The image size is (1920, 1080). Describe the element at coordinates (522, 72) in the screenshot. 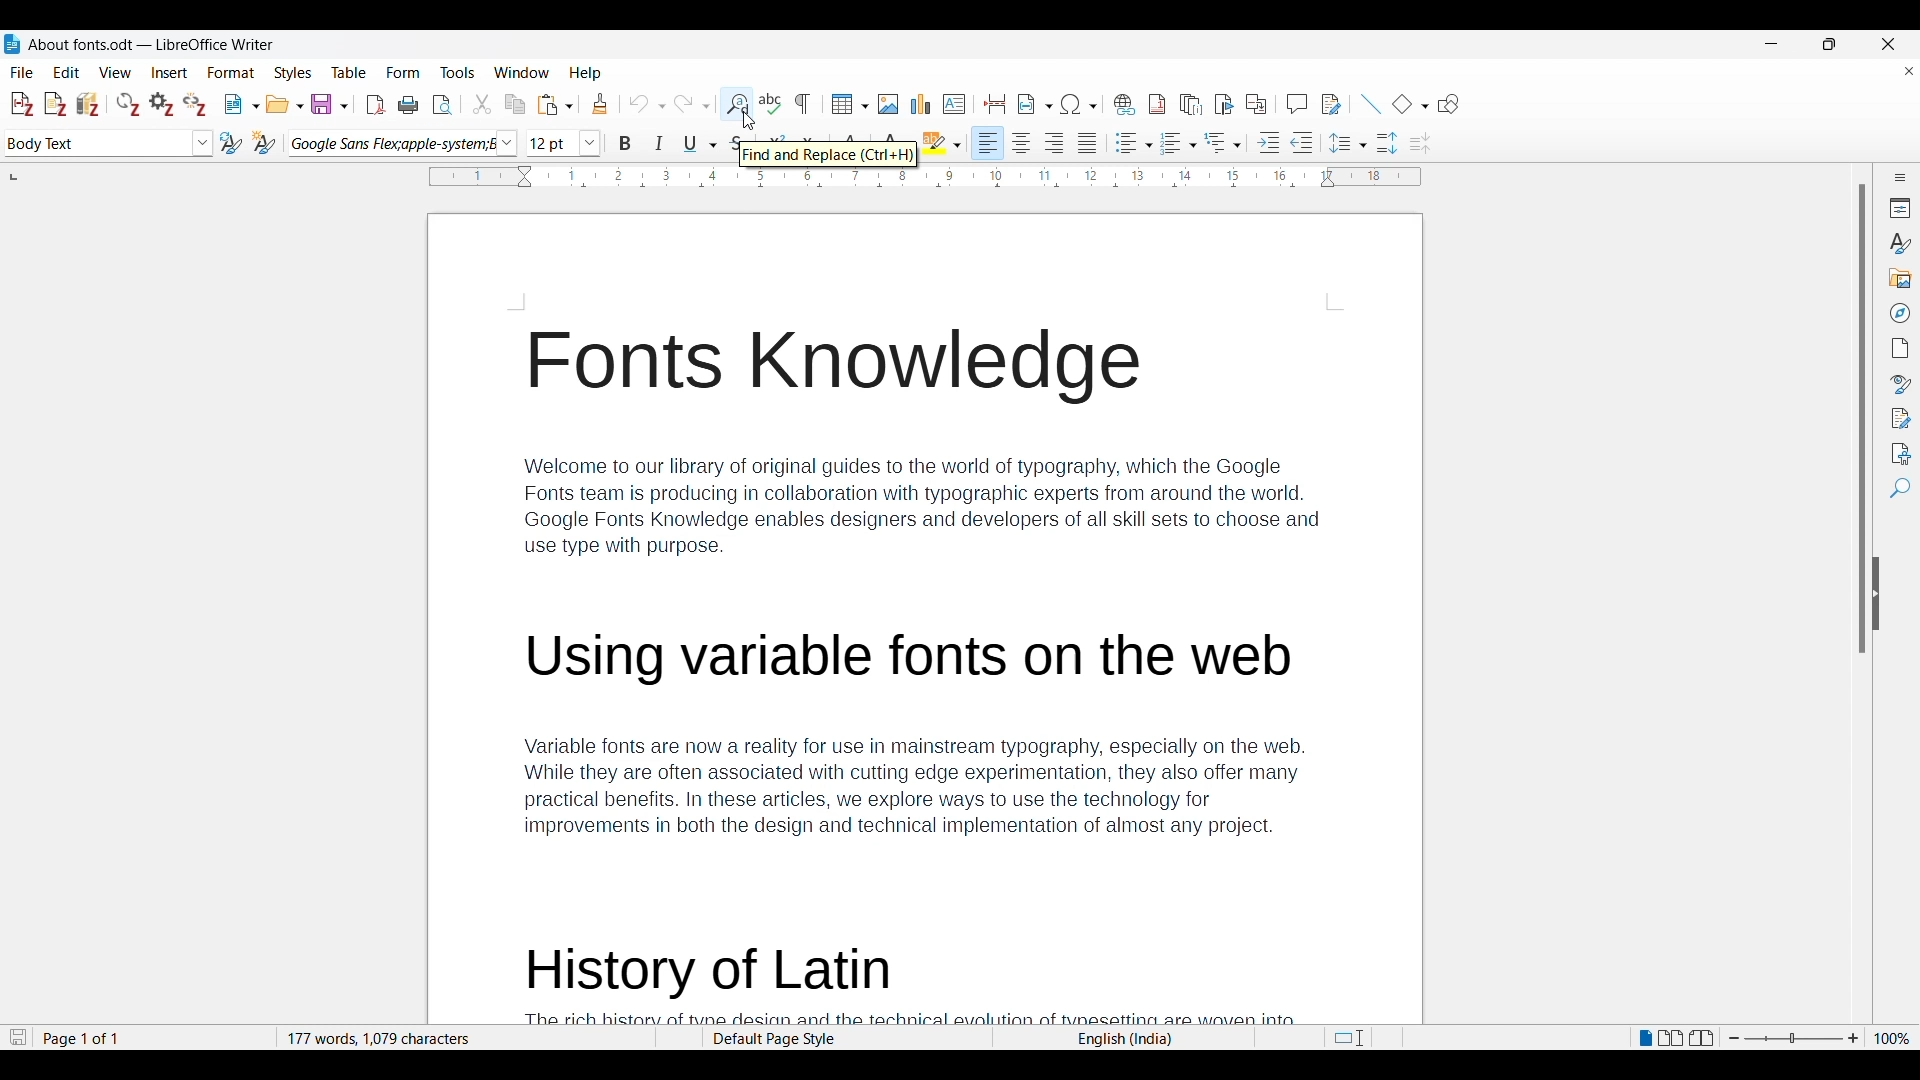

I see `Window menu` at that location.